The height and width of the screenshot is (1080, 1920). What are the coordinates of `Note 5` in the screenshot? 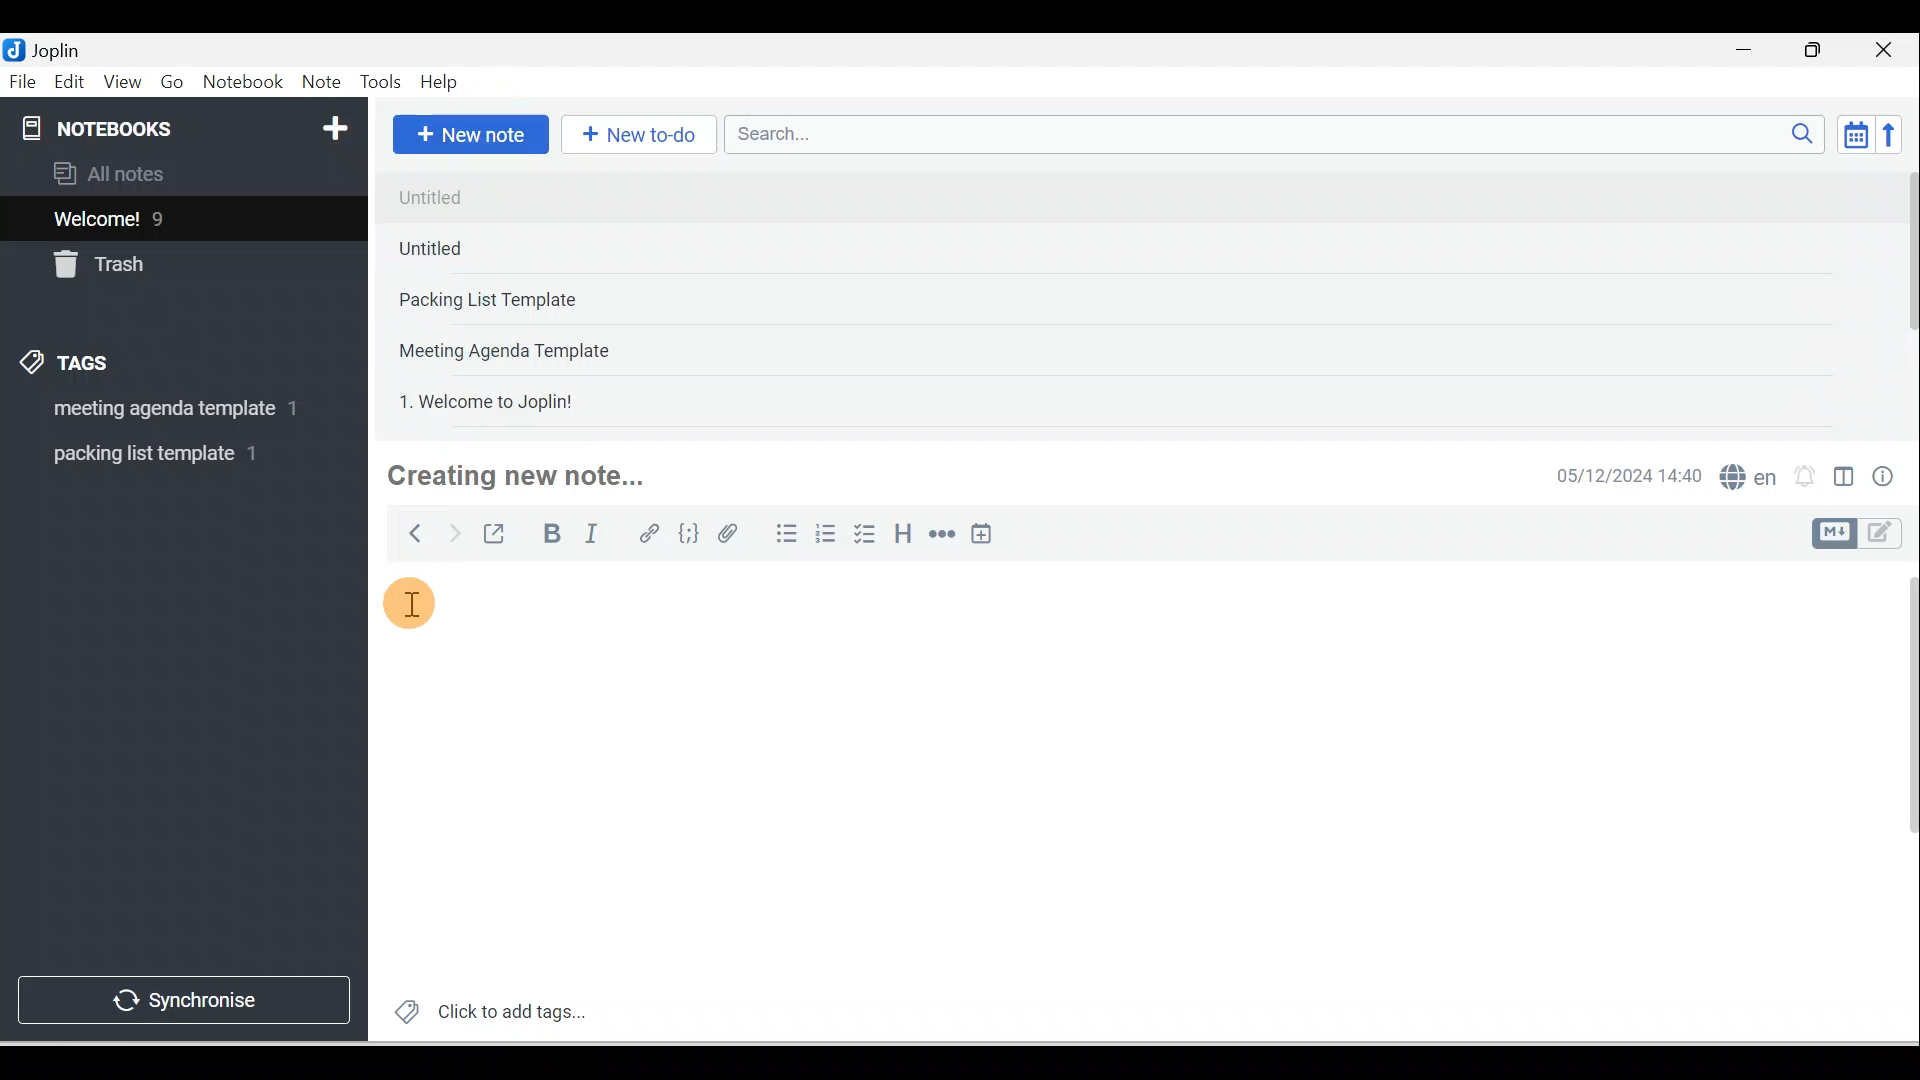 It's located at (559, 399).